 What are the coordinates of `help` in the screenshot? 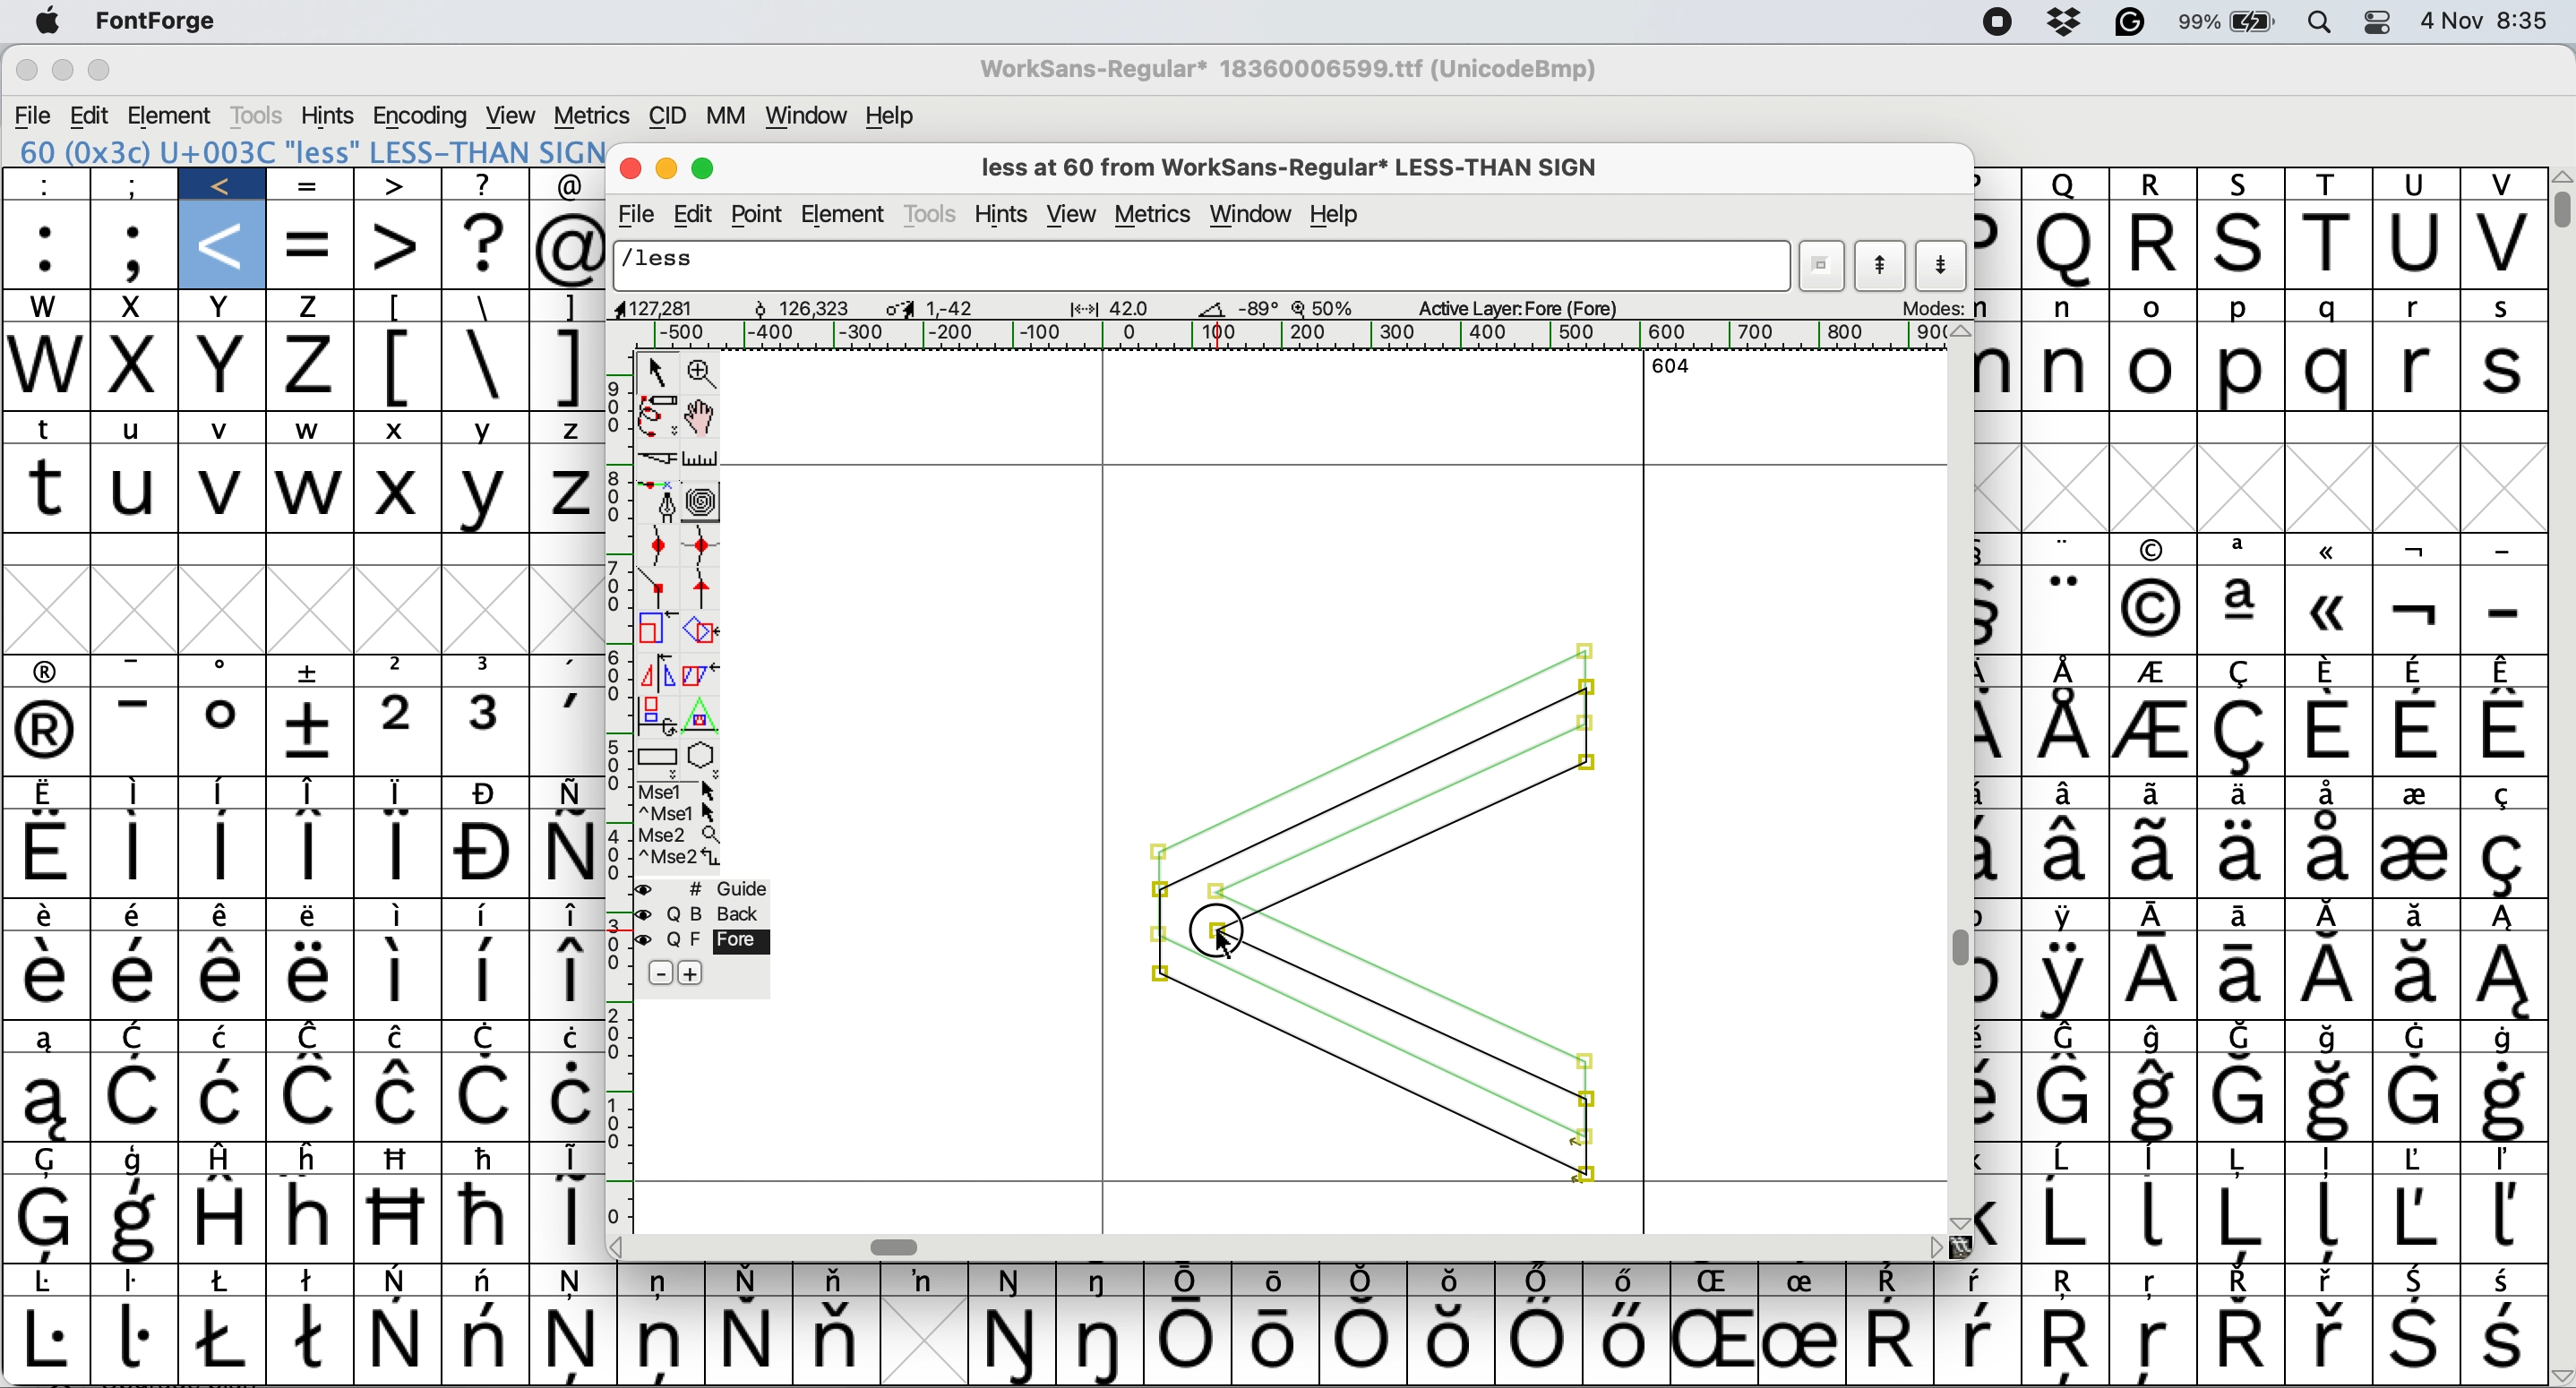 It's located at (1338, 214).